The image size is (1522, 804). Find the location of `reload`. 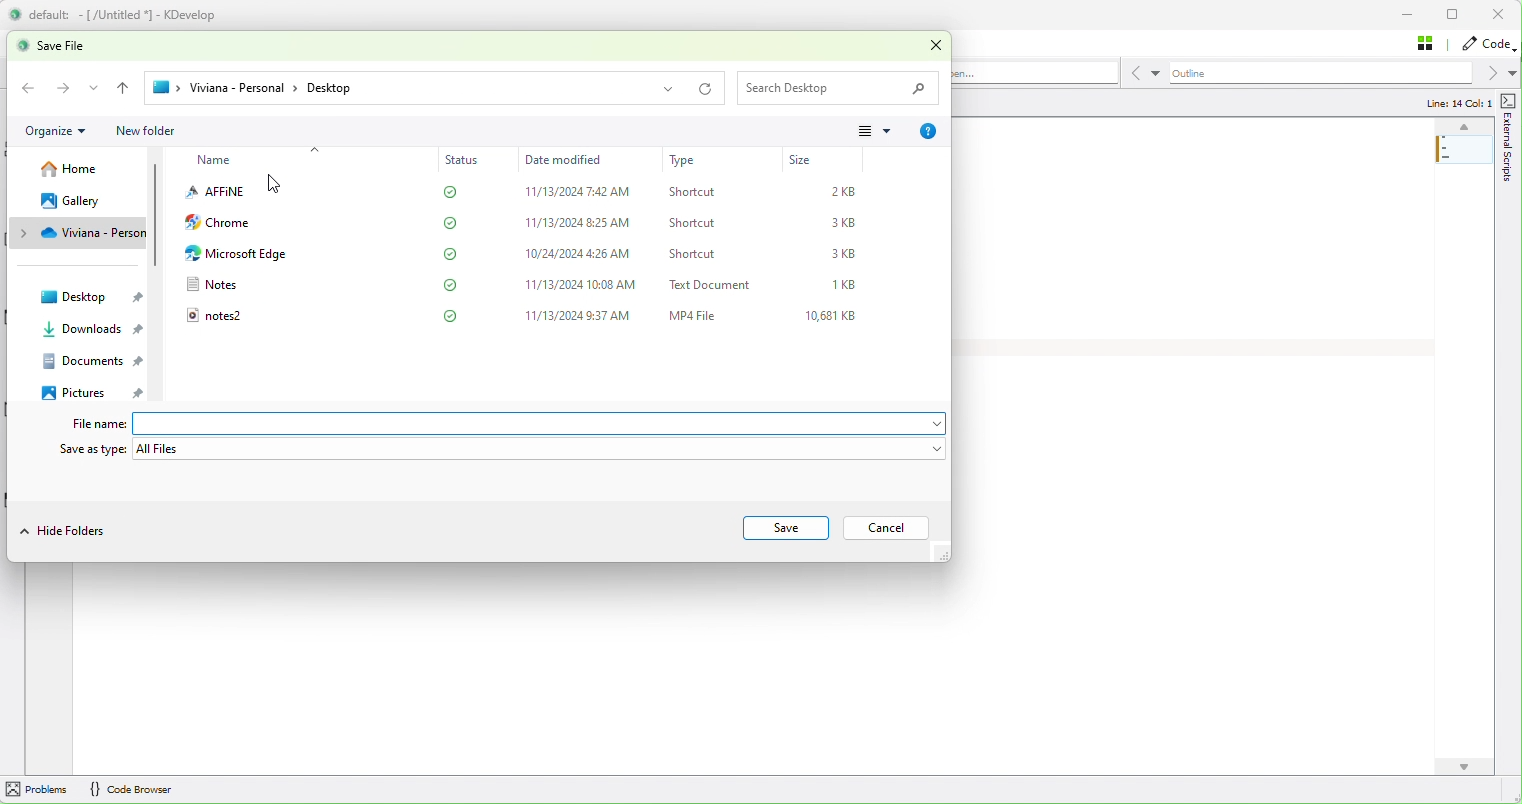

reload is located at coordinates (706, 91).